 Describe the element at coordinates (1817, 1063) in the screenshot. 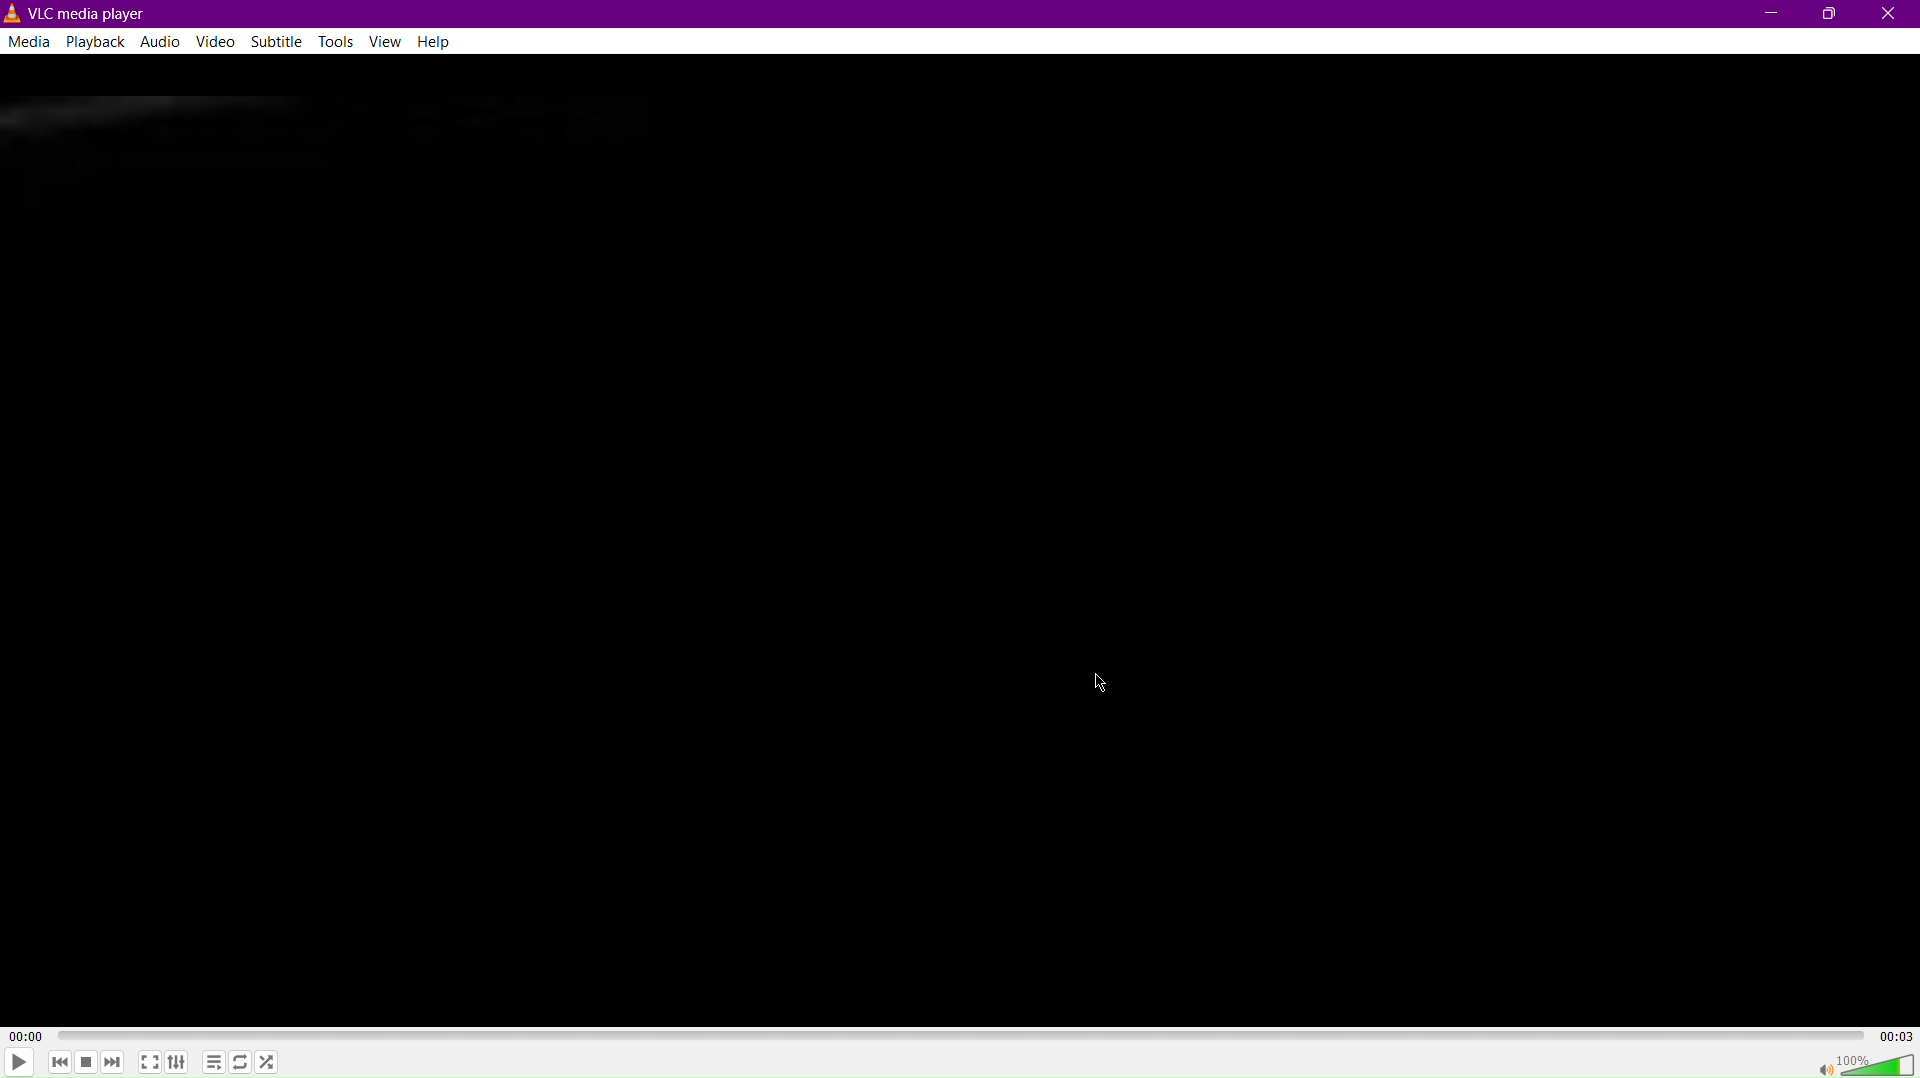

I see `mute/unmute` at that location.